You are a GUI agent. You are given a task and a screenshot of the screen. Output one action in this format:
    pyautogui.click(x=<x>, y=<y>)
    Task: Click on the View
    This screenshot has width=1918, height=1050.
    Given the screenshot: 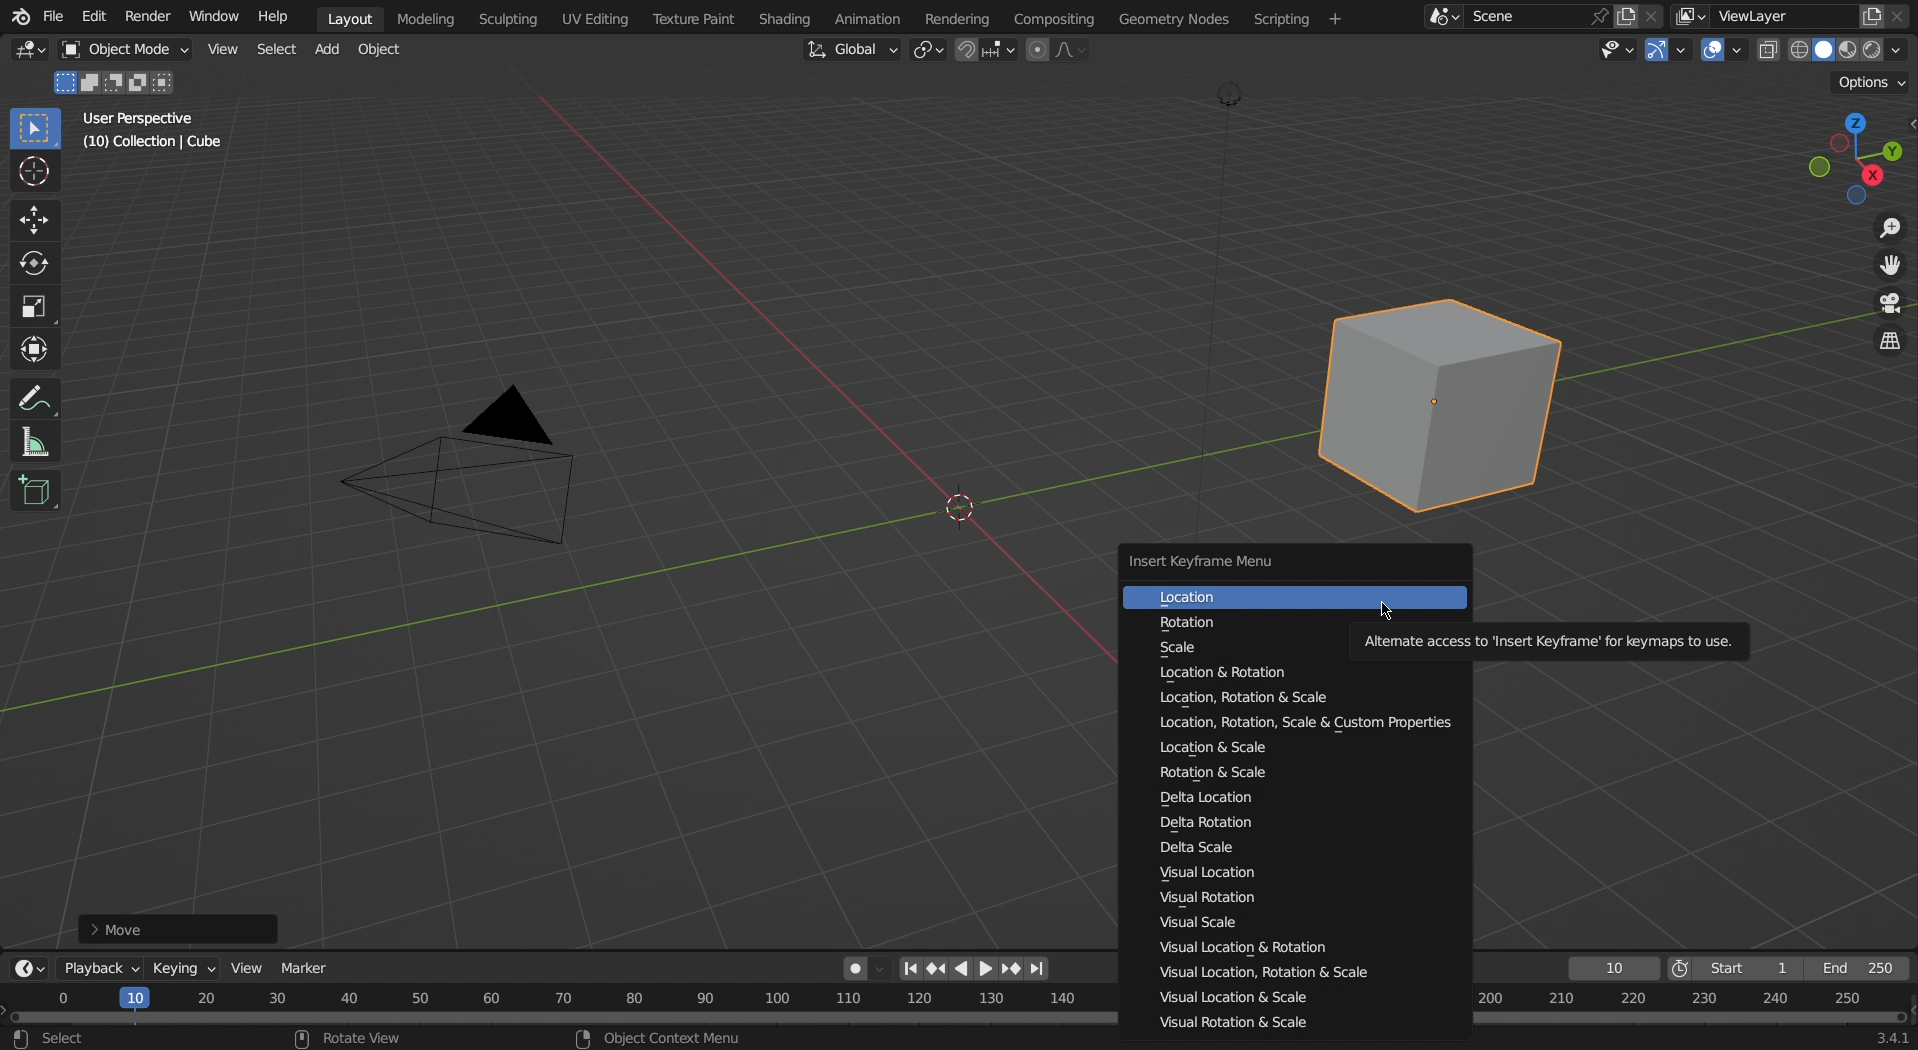 What is the action you would take?
    pyautogui.click(x=245, y=966)
    